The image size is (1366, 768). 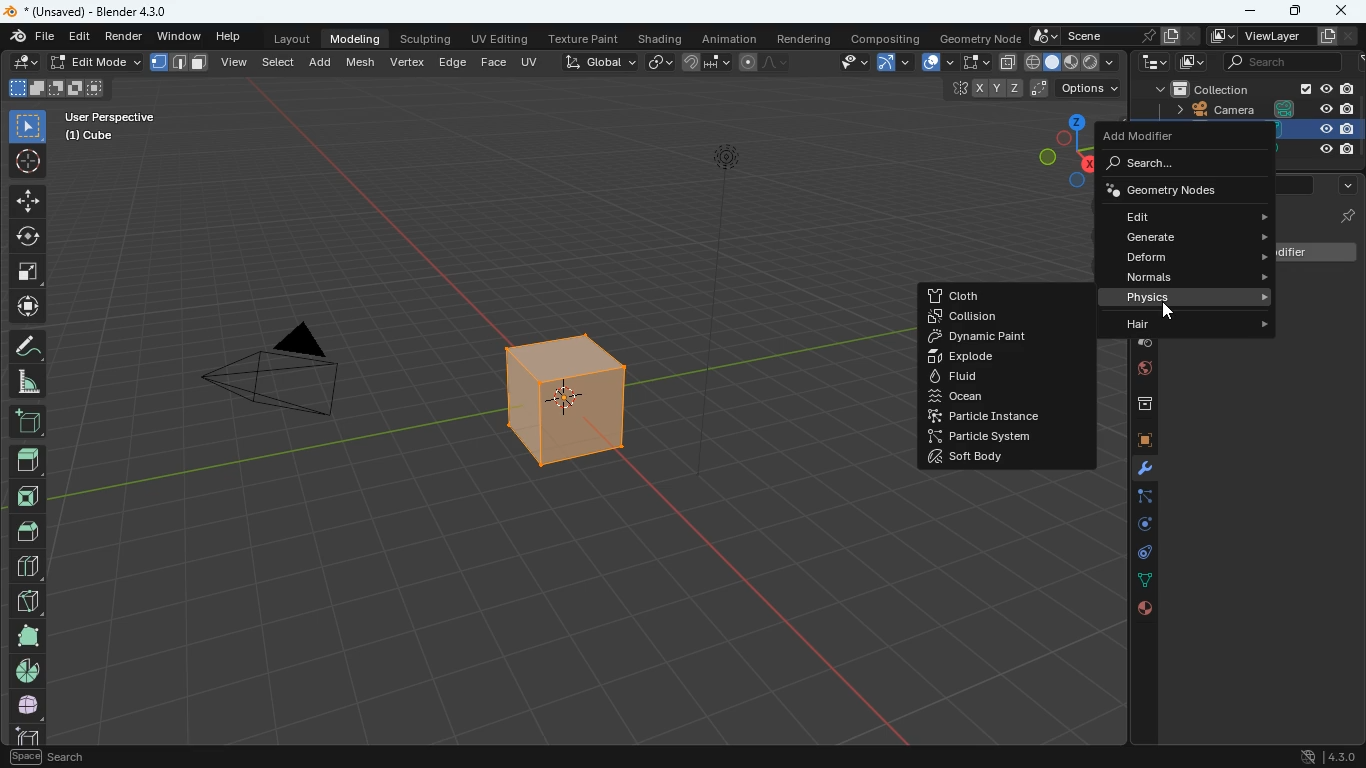 What do you see at coordinates (937, 62) in the screenshot?
I see `overlap` at bounding box center [937, 62].